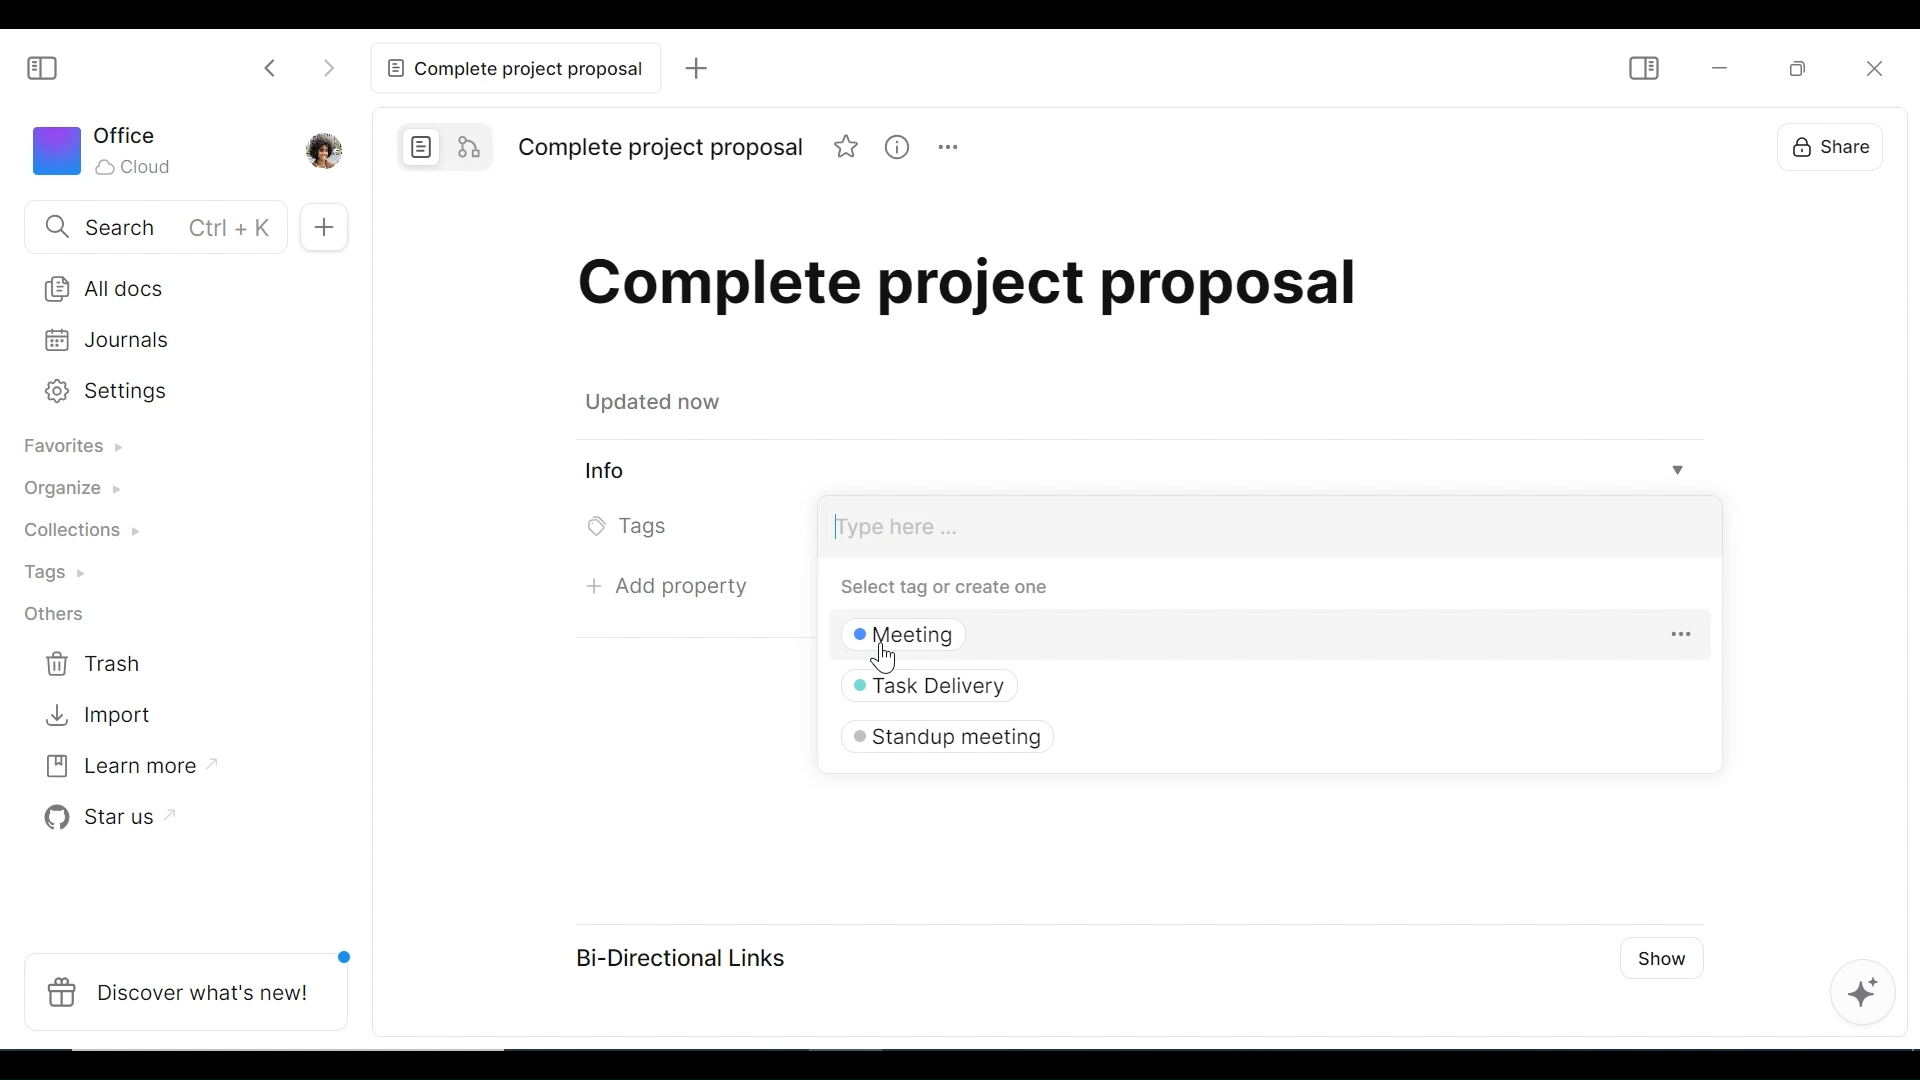 Image resolution: width=1920 pixels, height=1080 pixels. I want to click on Page, so click(421, 147).